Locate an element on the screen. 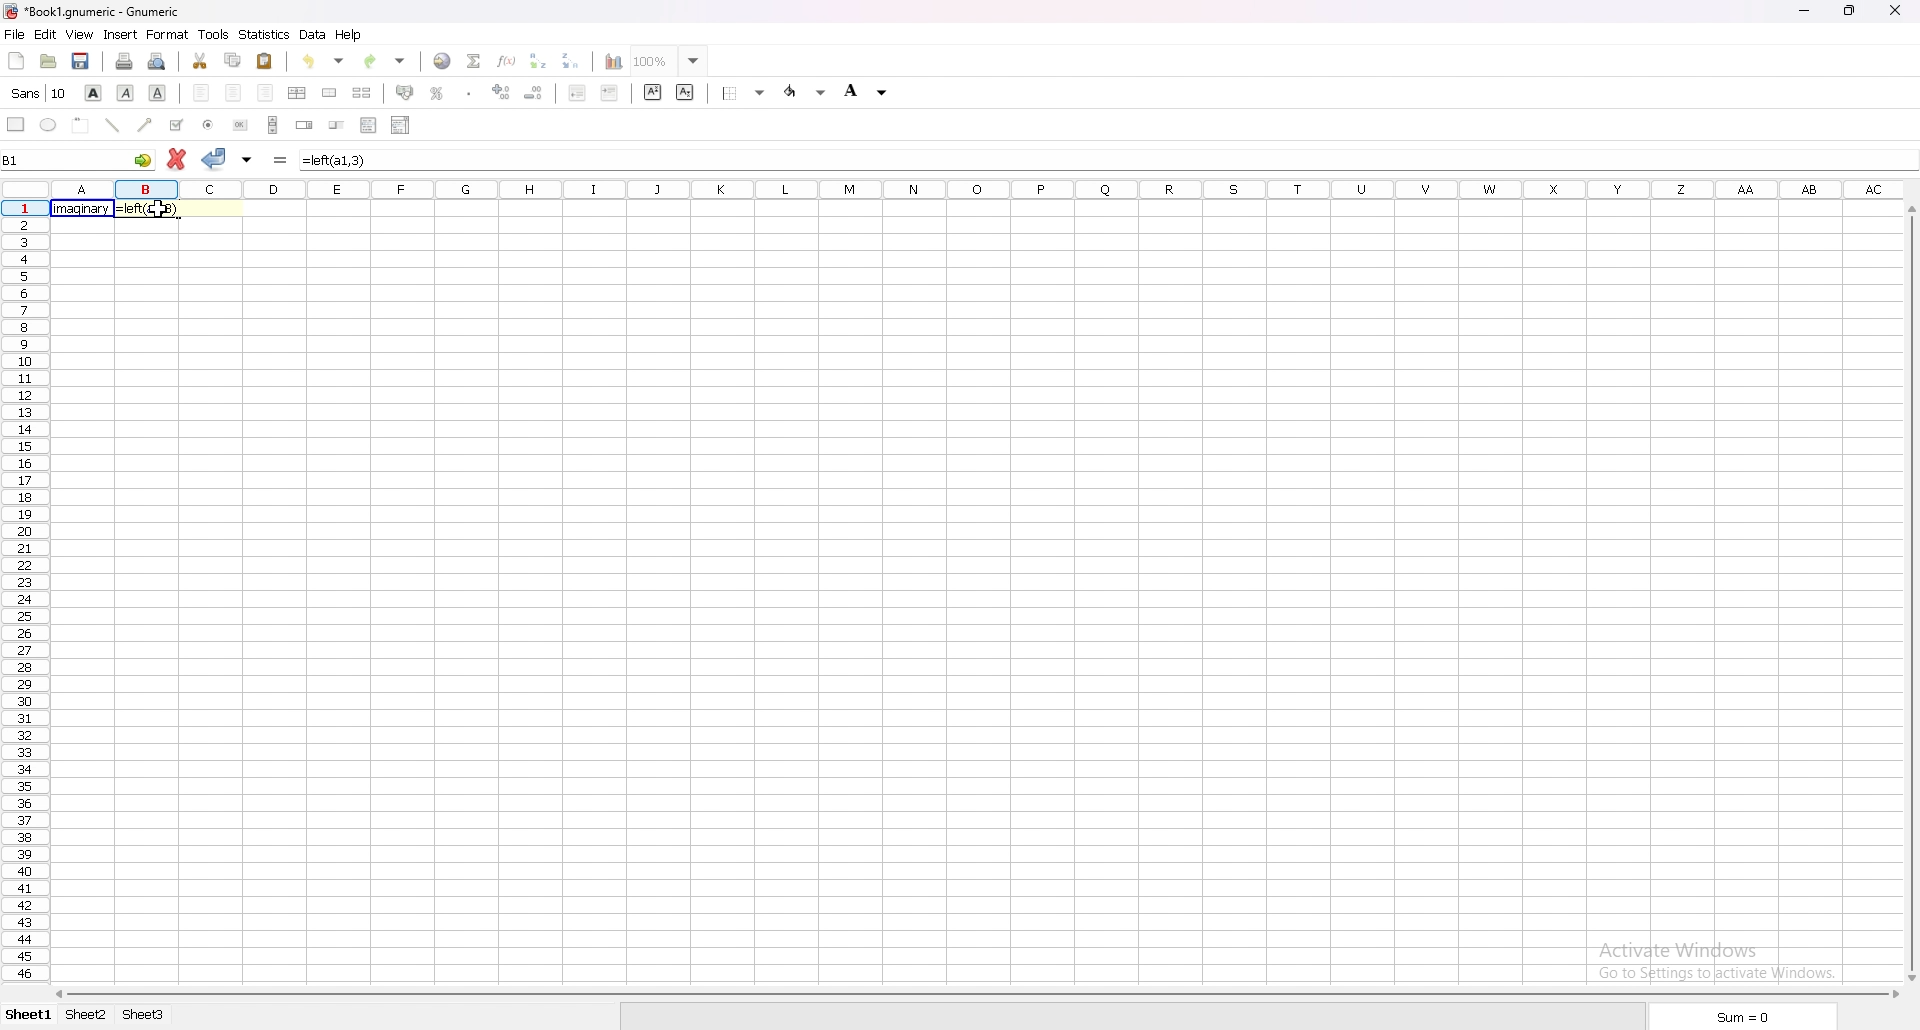  sort descending is located at coordinates (571, 61).